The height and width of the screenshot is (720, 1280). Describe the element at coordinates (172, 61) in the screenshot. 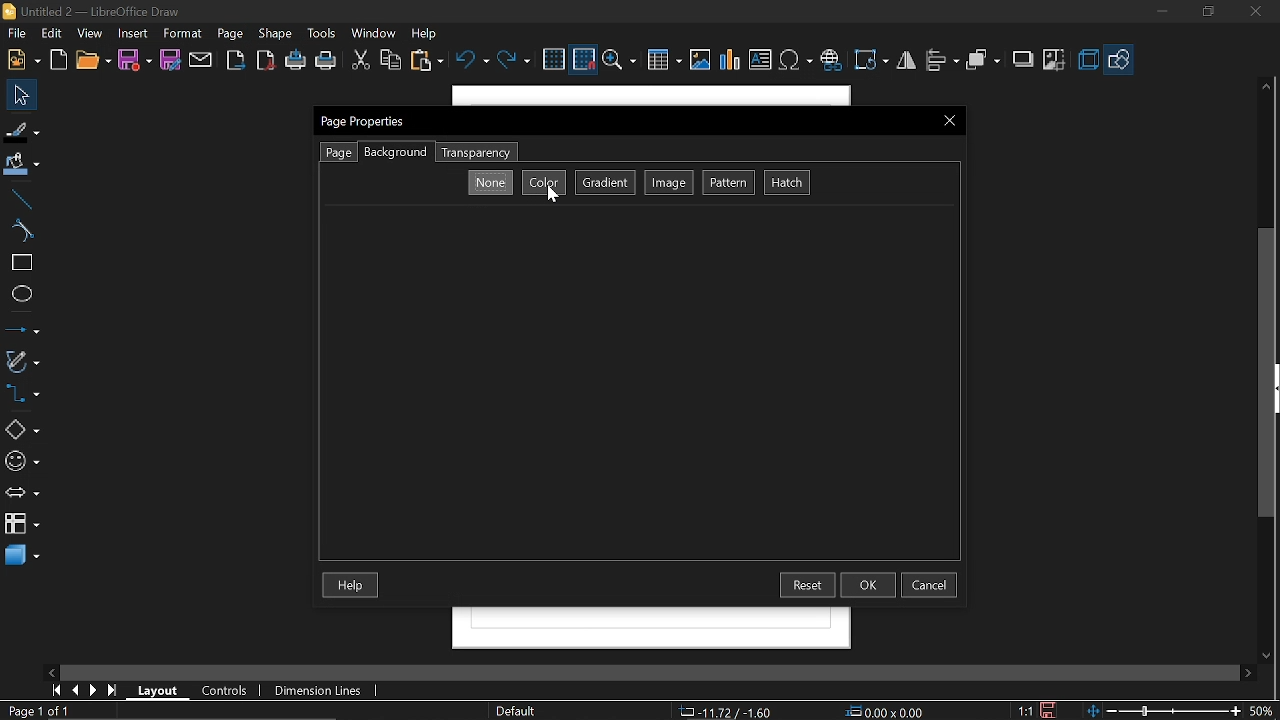

I see `Save as` at that location.